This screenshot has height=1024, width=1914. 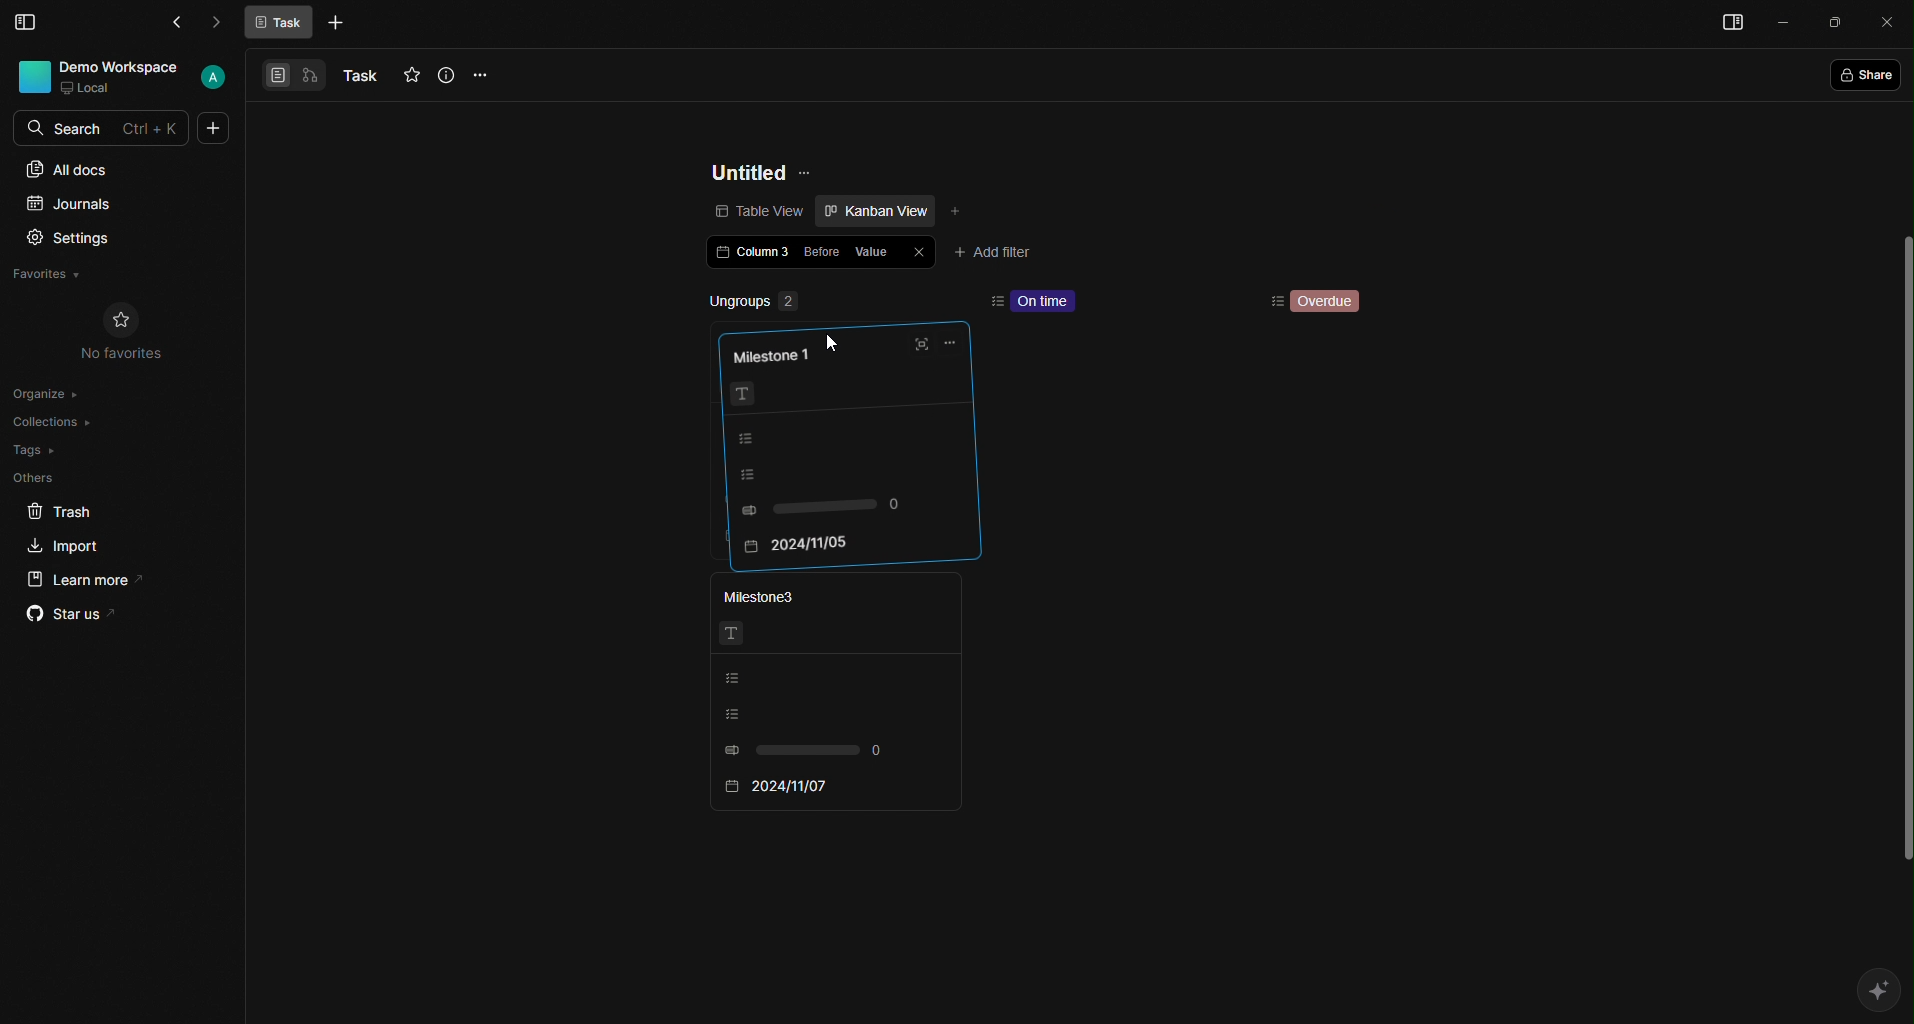 What do you see at coordinates (65, 616) in the screenshot?
I see `Star us` at bounding box center [65, 616].